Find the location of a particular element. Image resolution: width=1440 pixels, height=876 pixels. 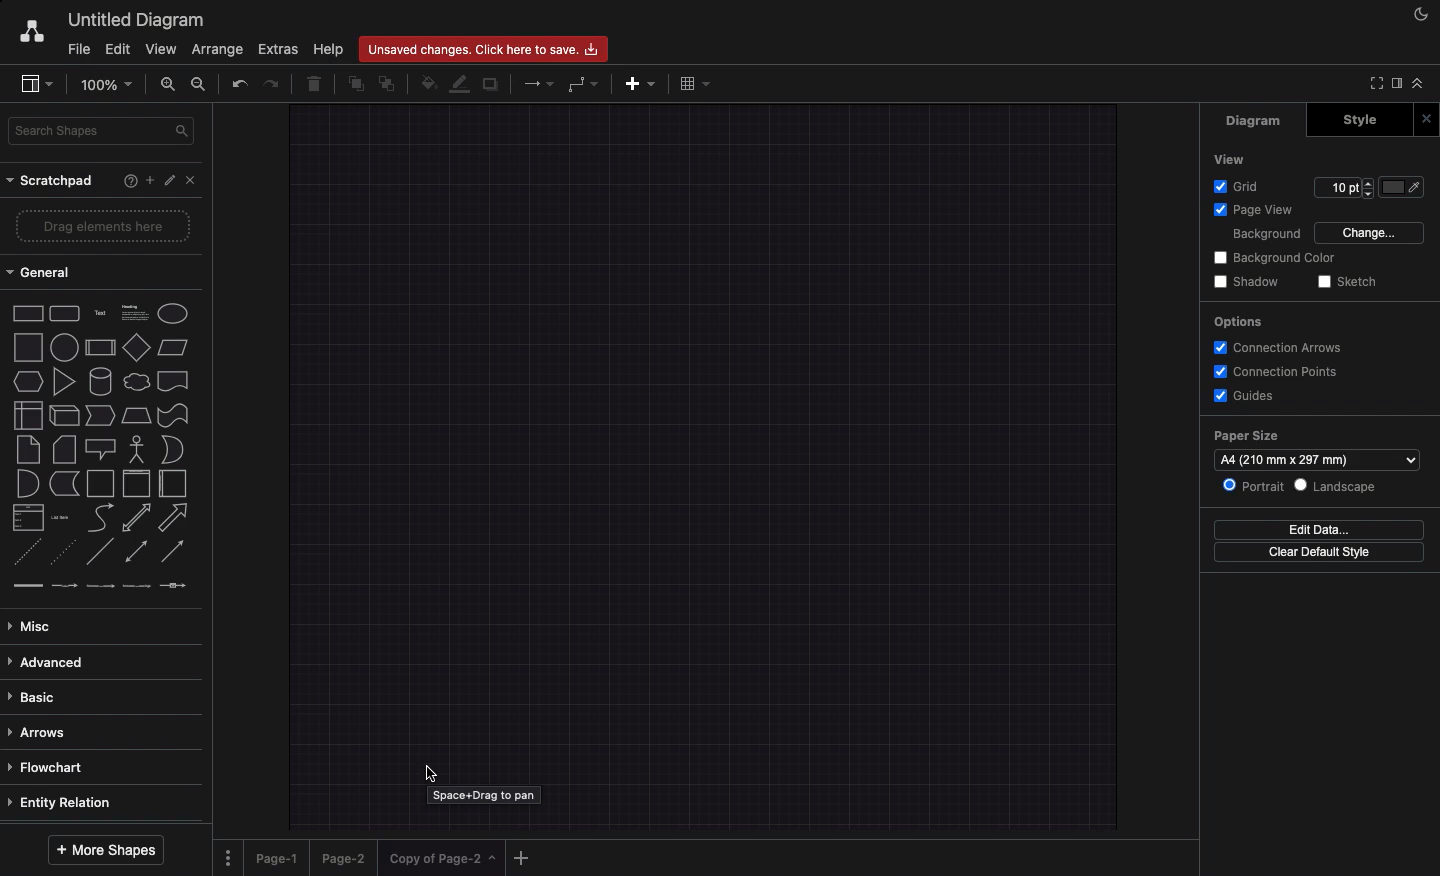

Trasha is located at coordinates (316, 83).